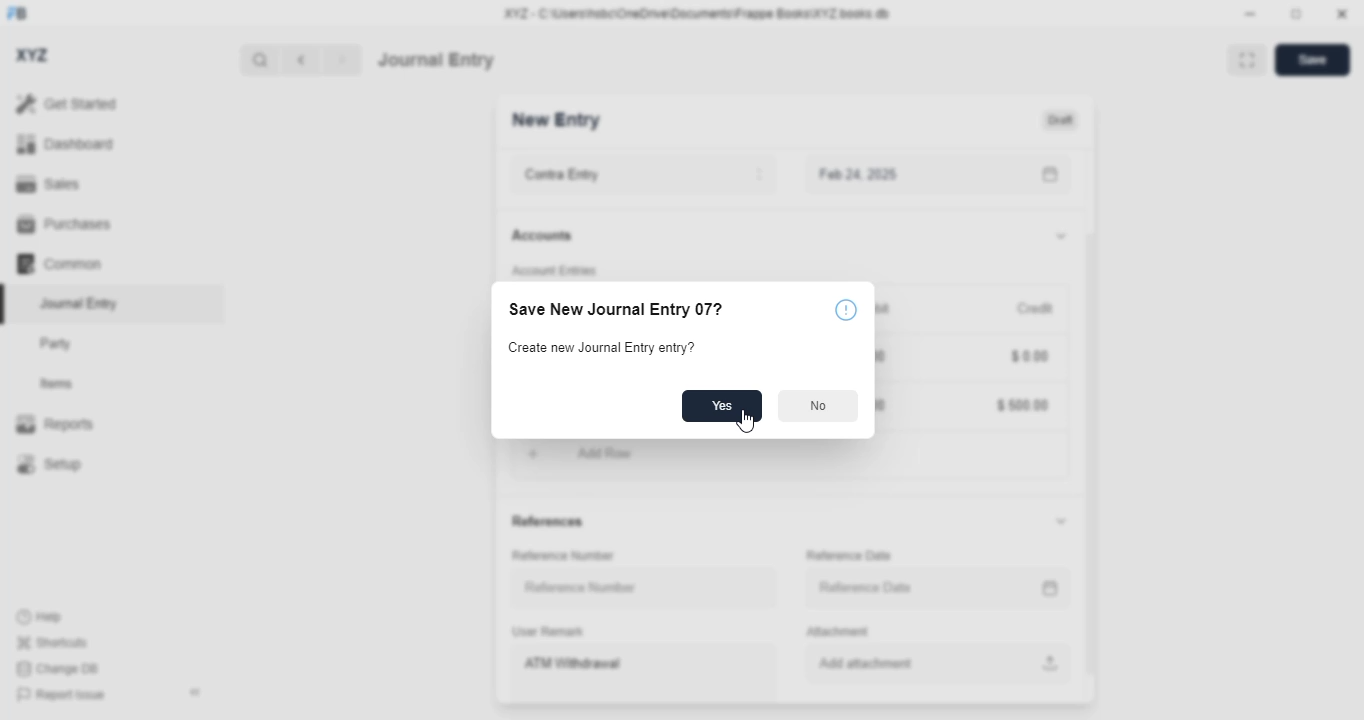 This screenshot has height=720, width=1364. What do you see at coordinates (259, 60) in the screenshot?
I see `search` at bounding box center [259, 60].